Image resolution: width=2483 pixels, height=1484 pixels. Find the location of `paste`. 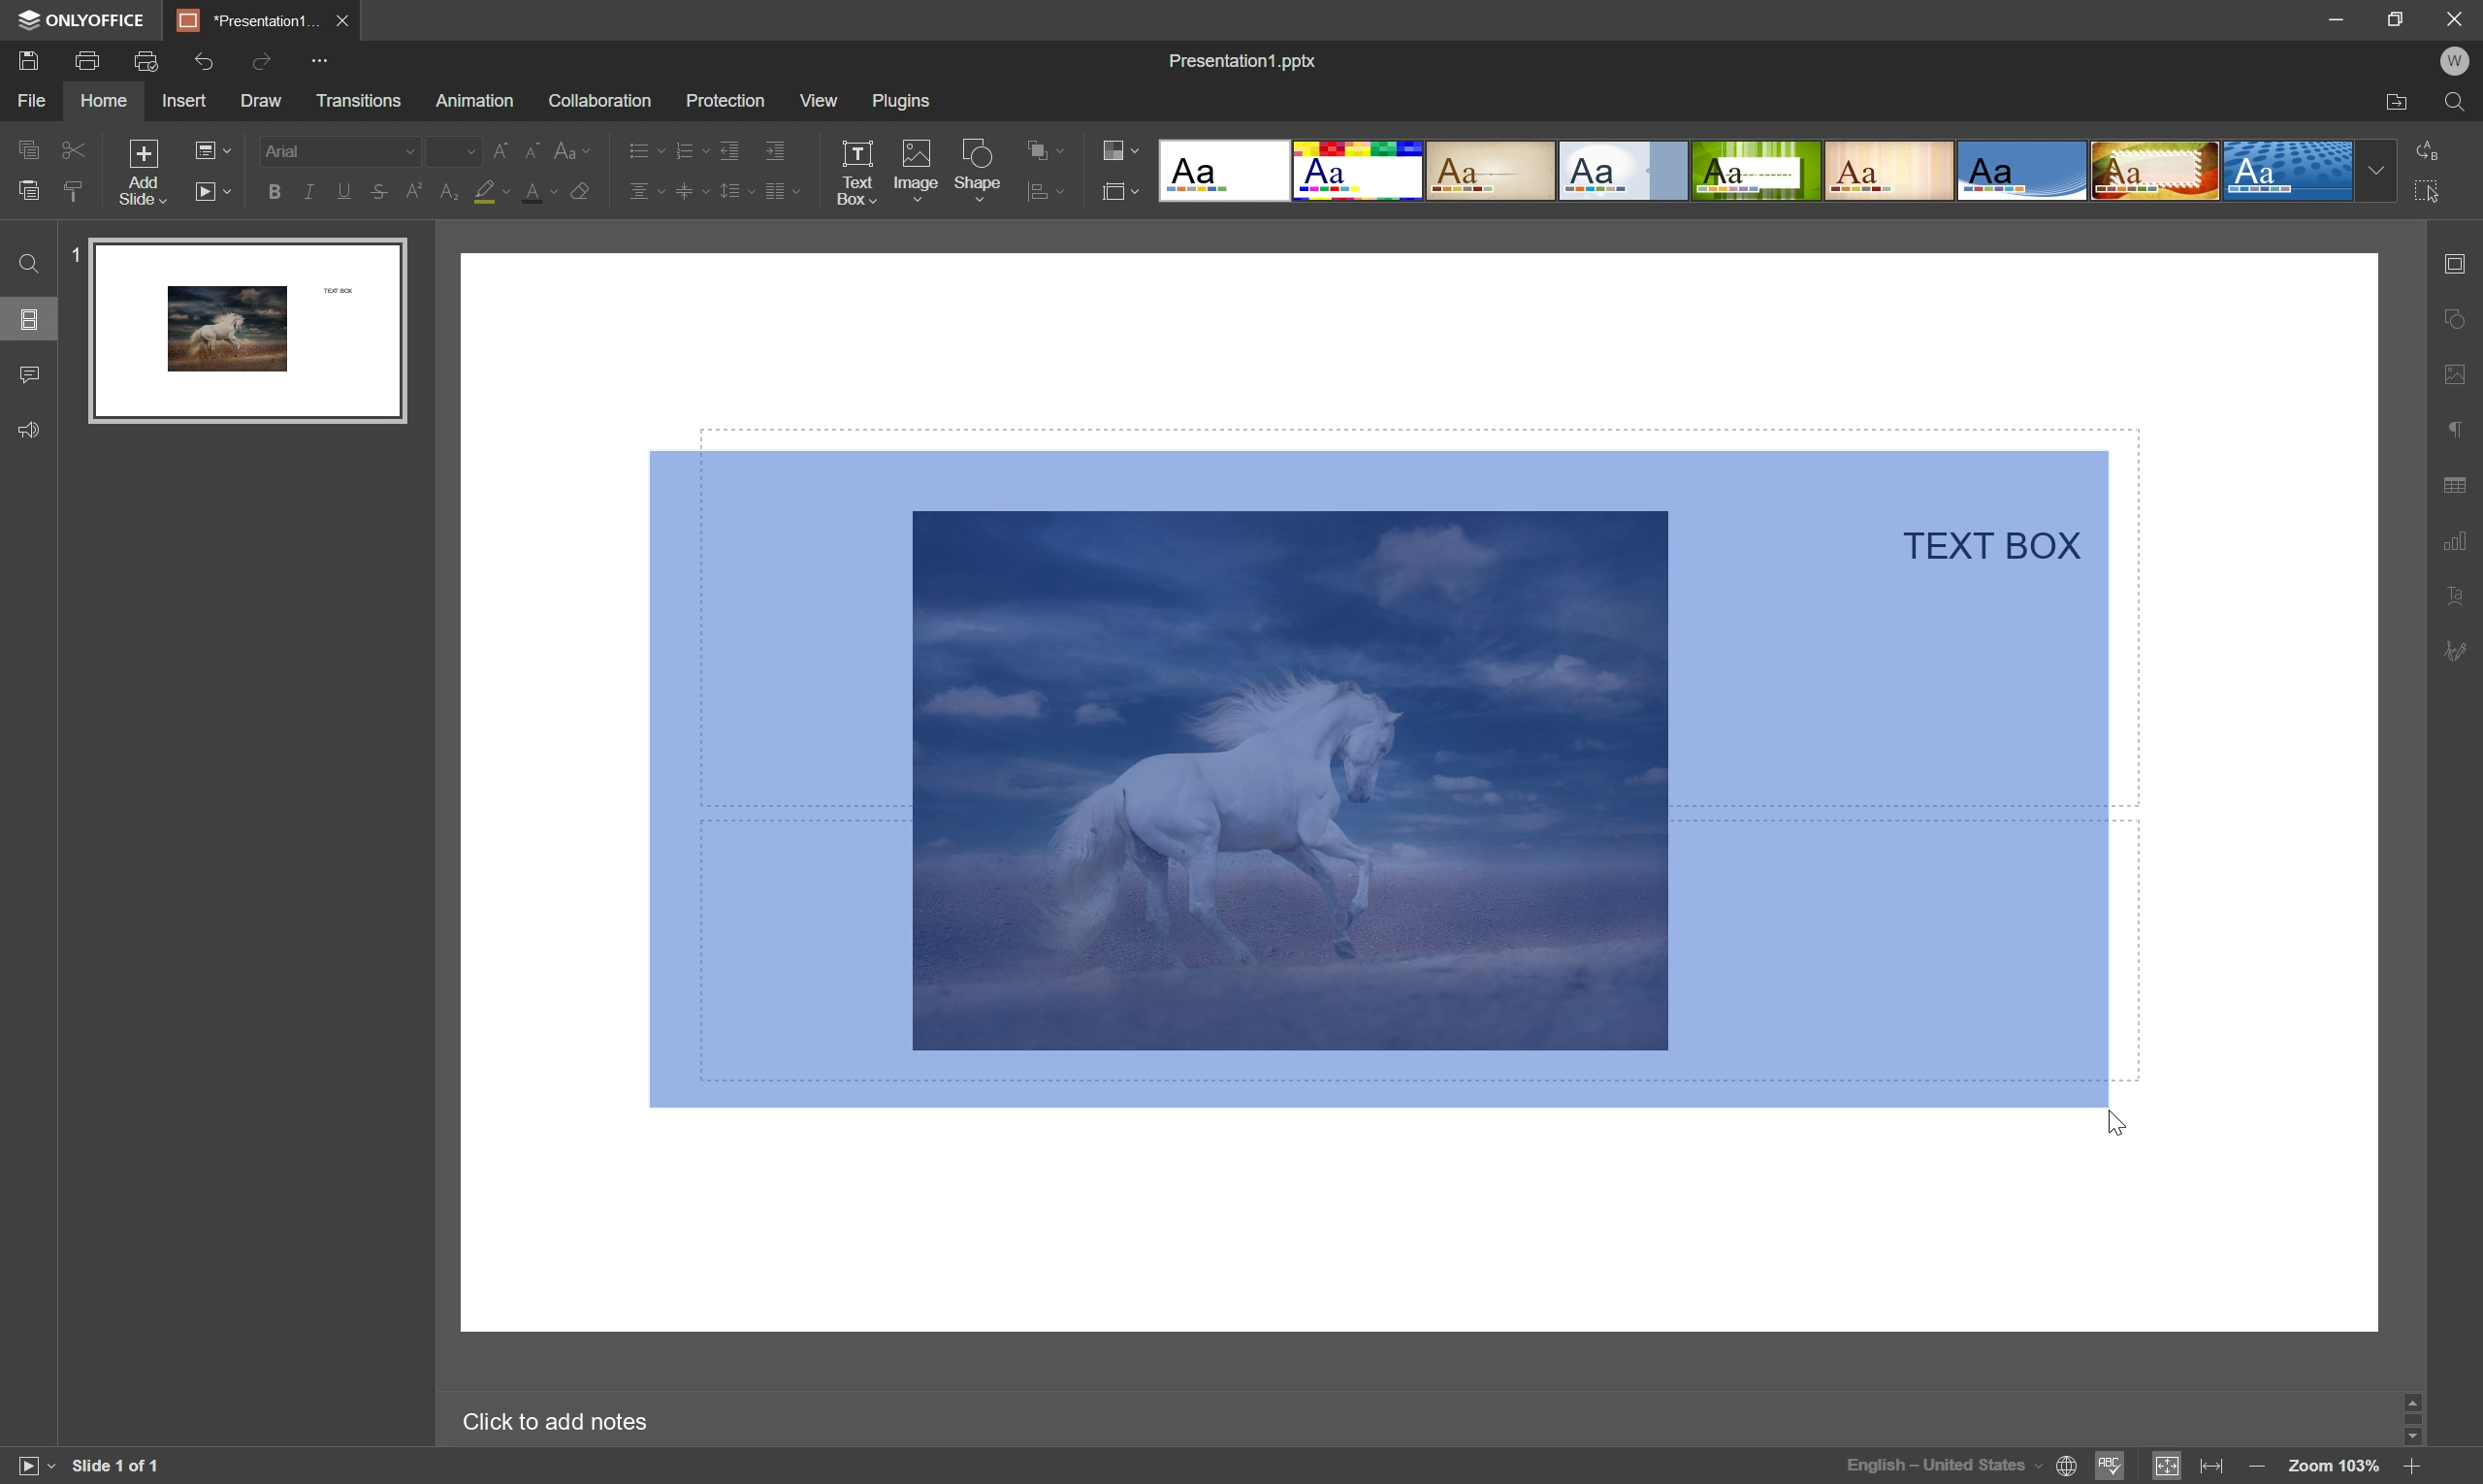

paste is located at coordinates (28, 190).